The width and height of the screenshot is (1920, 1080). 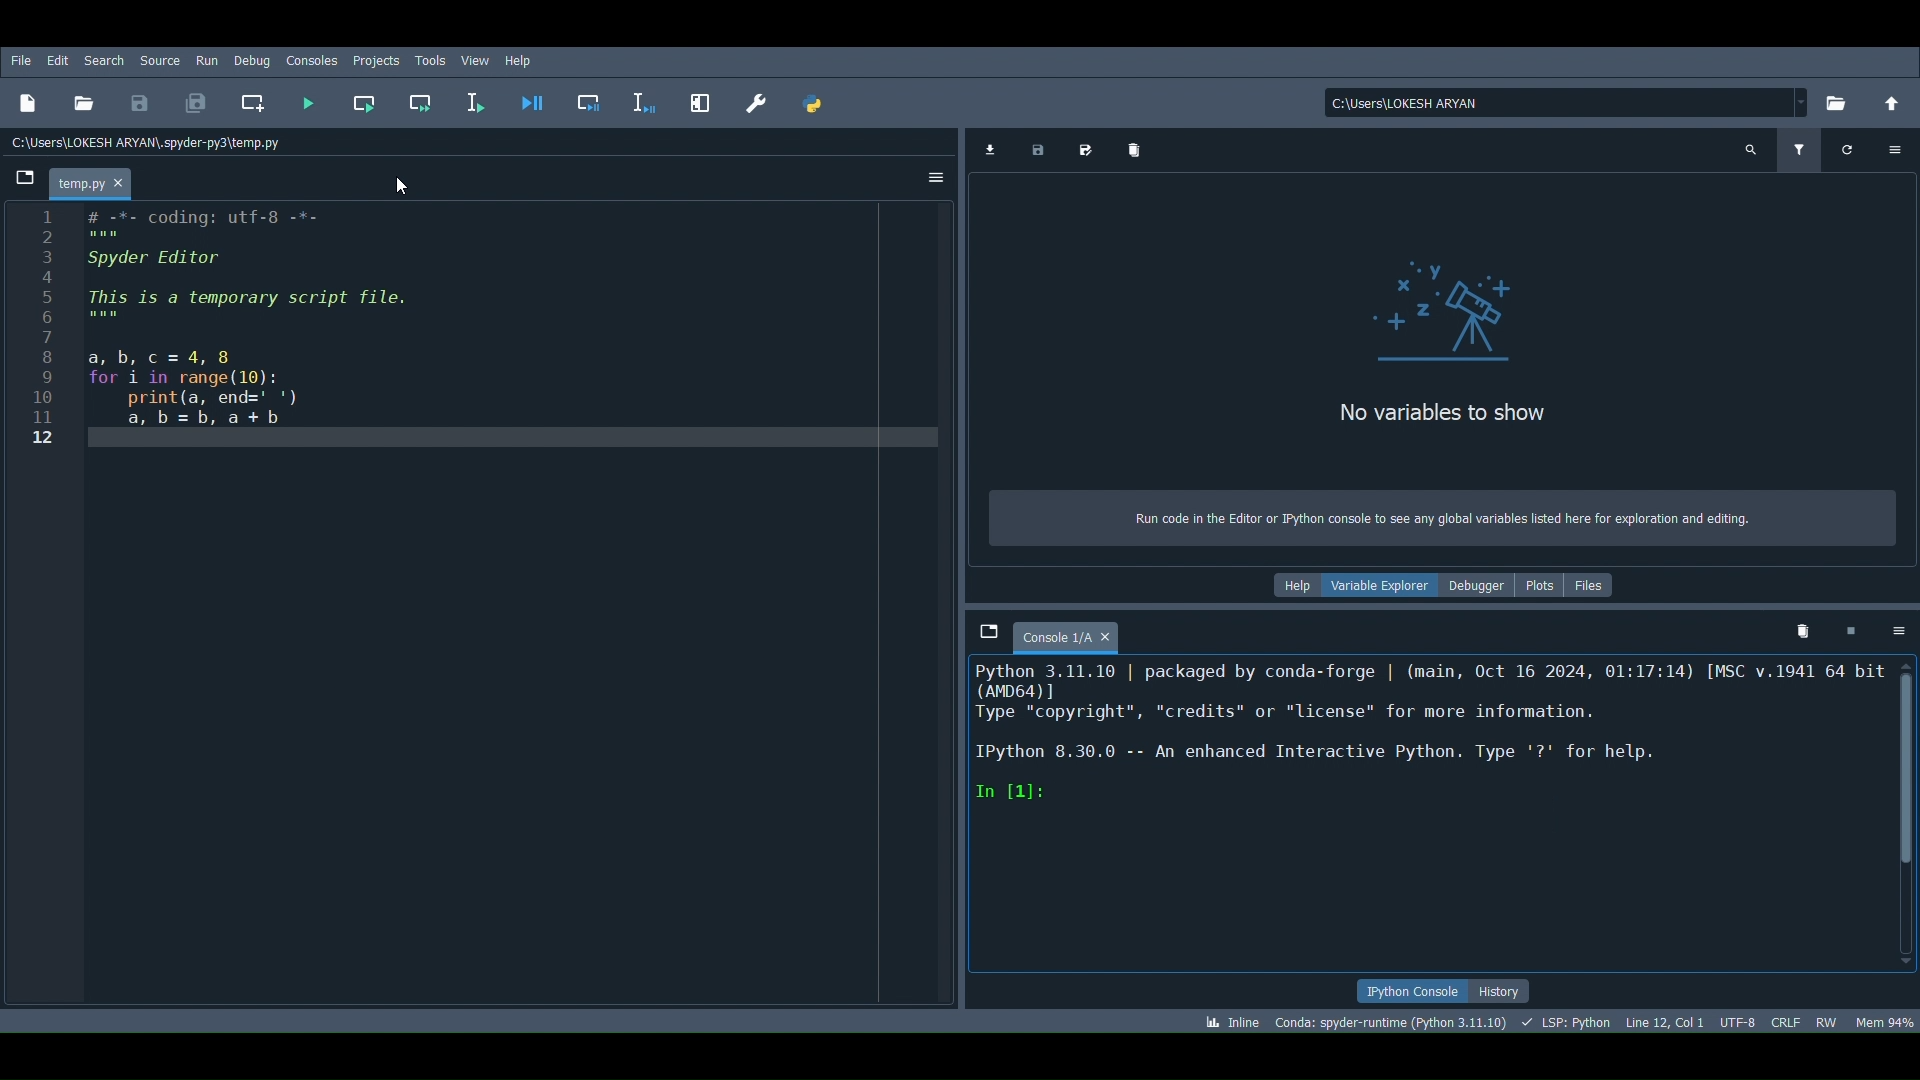 What do you see at coordinates (930, 182) in the screenshot?
I see `Options` at bounding box center [930, 182].